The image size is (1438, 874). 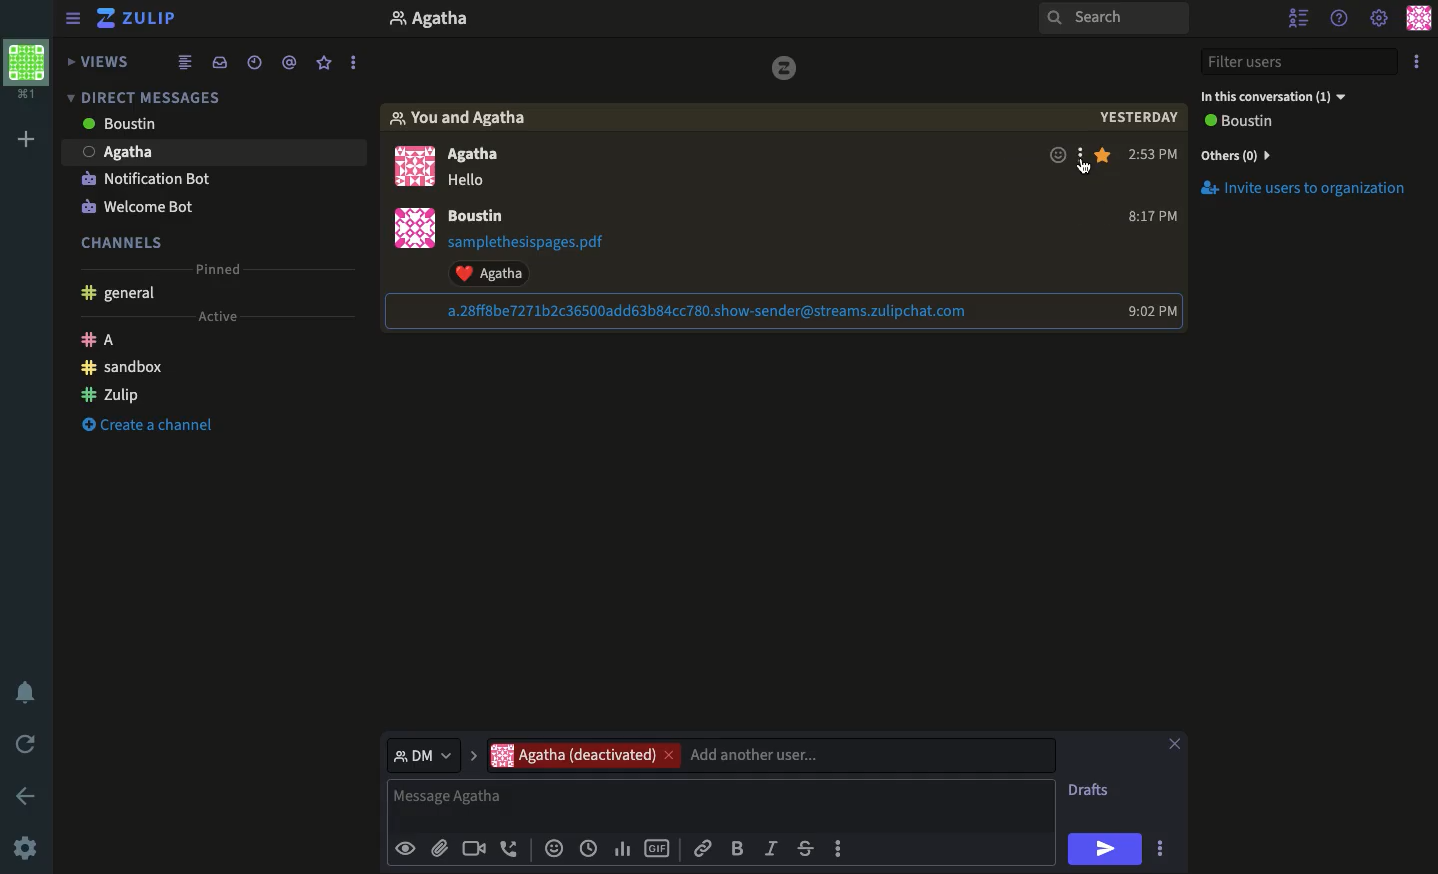 What do you see at coordinates (657, 850) in the screenshot?
I see `GIF` at bounding box center [657, 850].